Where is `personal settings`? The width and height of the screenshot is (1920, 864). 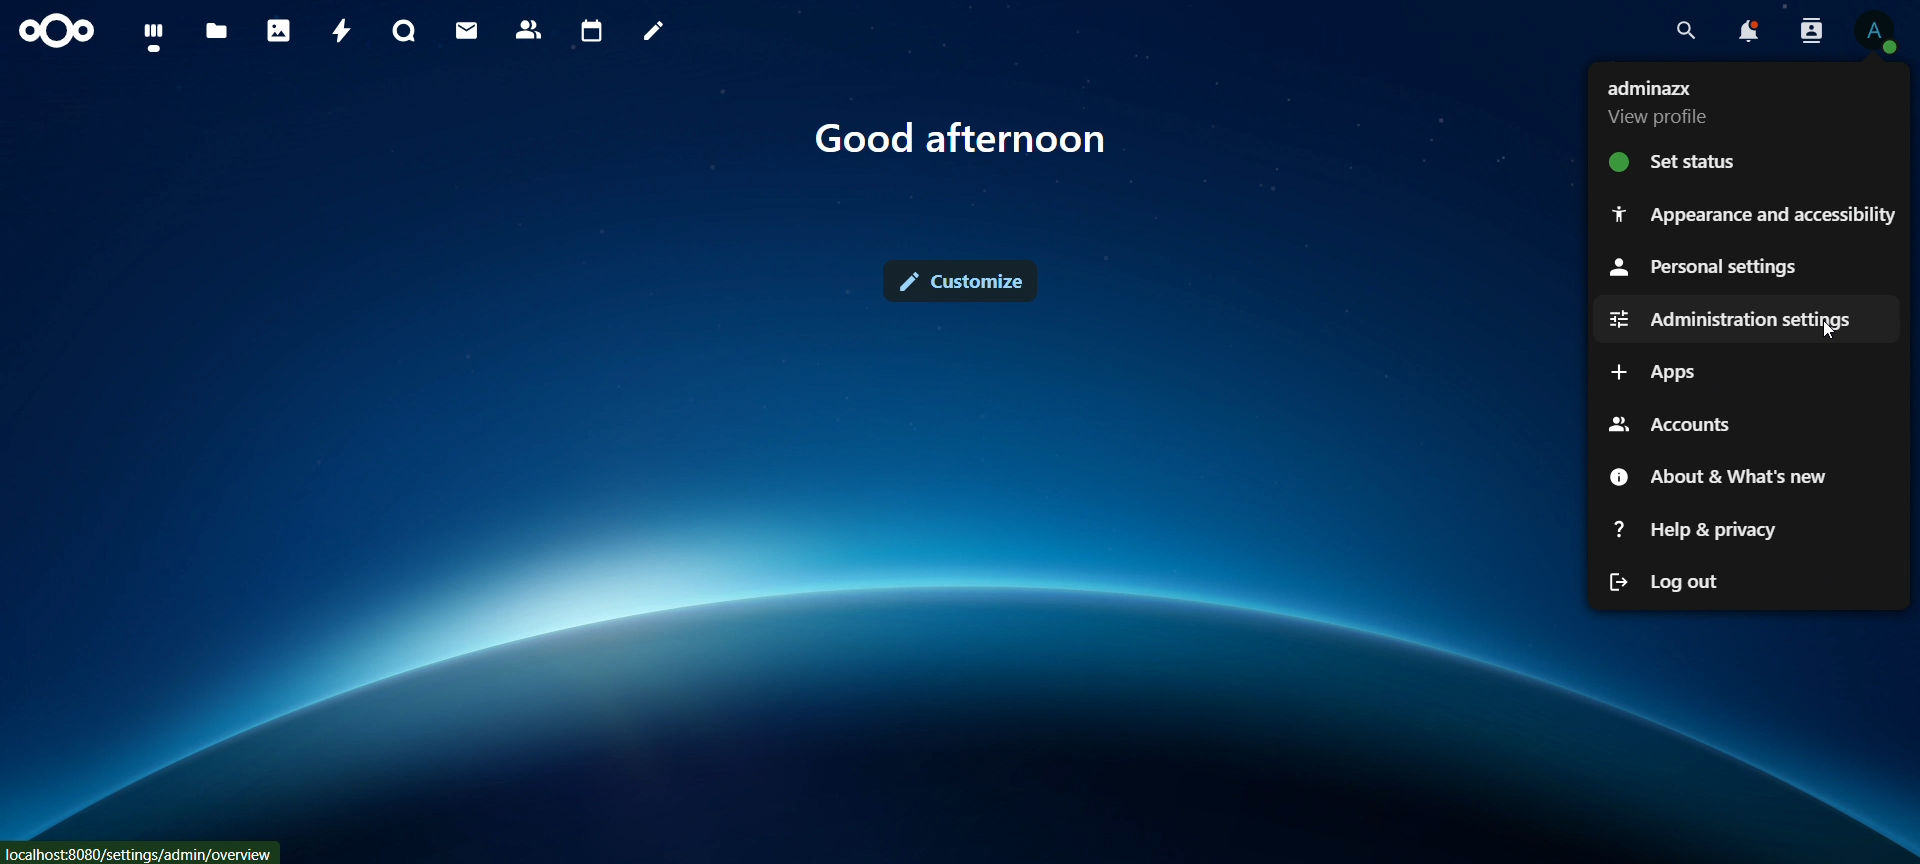 personal settings is located at coordinates (1703, 263).